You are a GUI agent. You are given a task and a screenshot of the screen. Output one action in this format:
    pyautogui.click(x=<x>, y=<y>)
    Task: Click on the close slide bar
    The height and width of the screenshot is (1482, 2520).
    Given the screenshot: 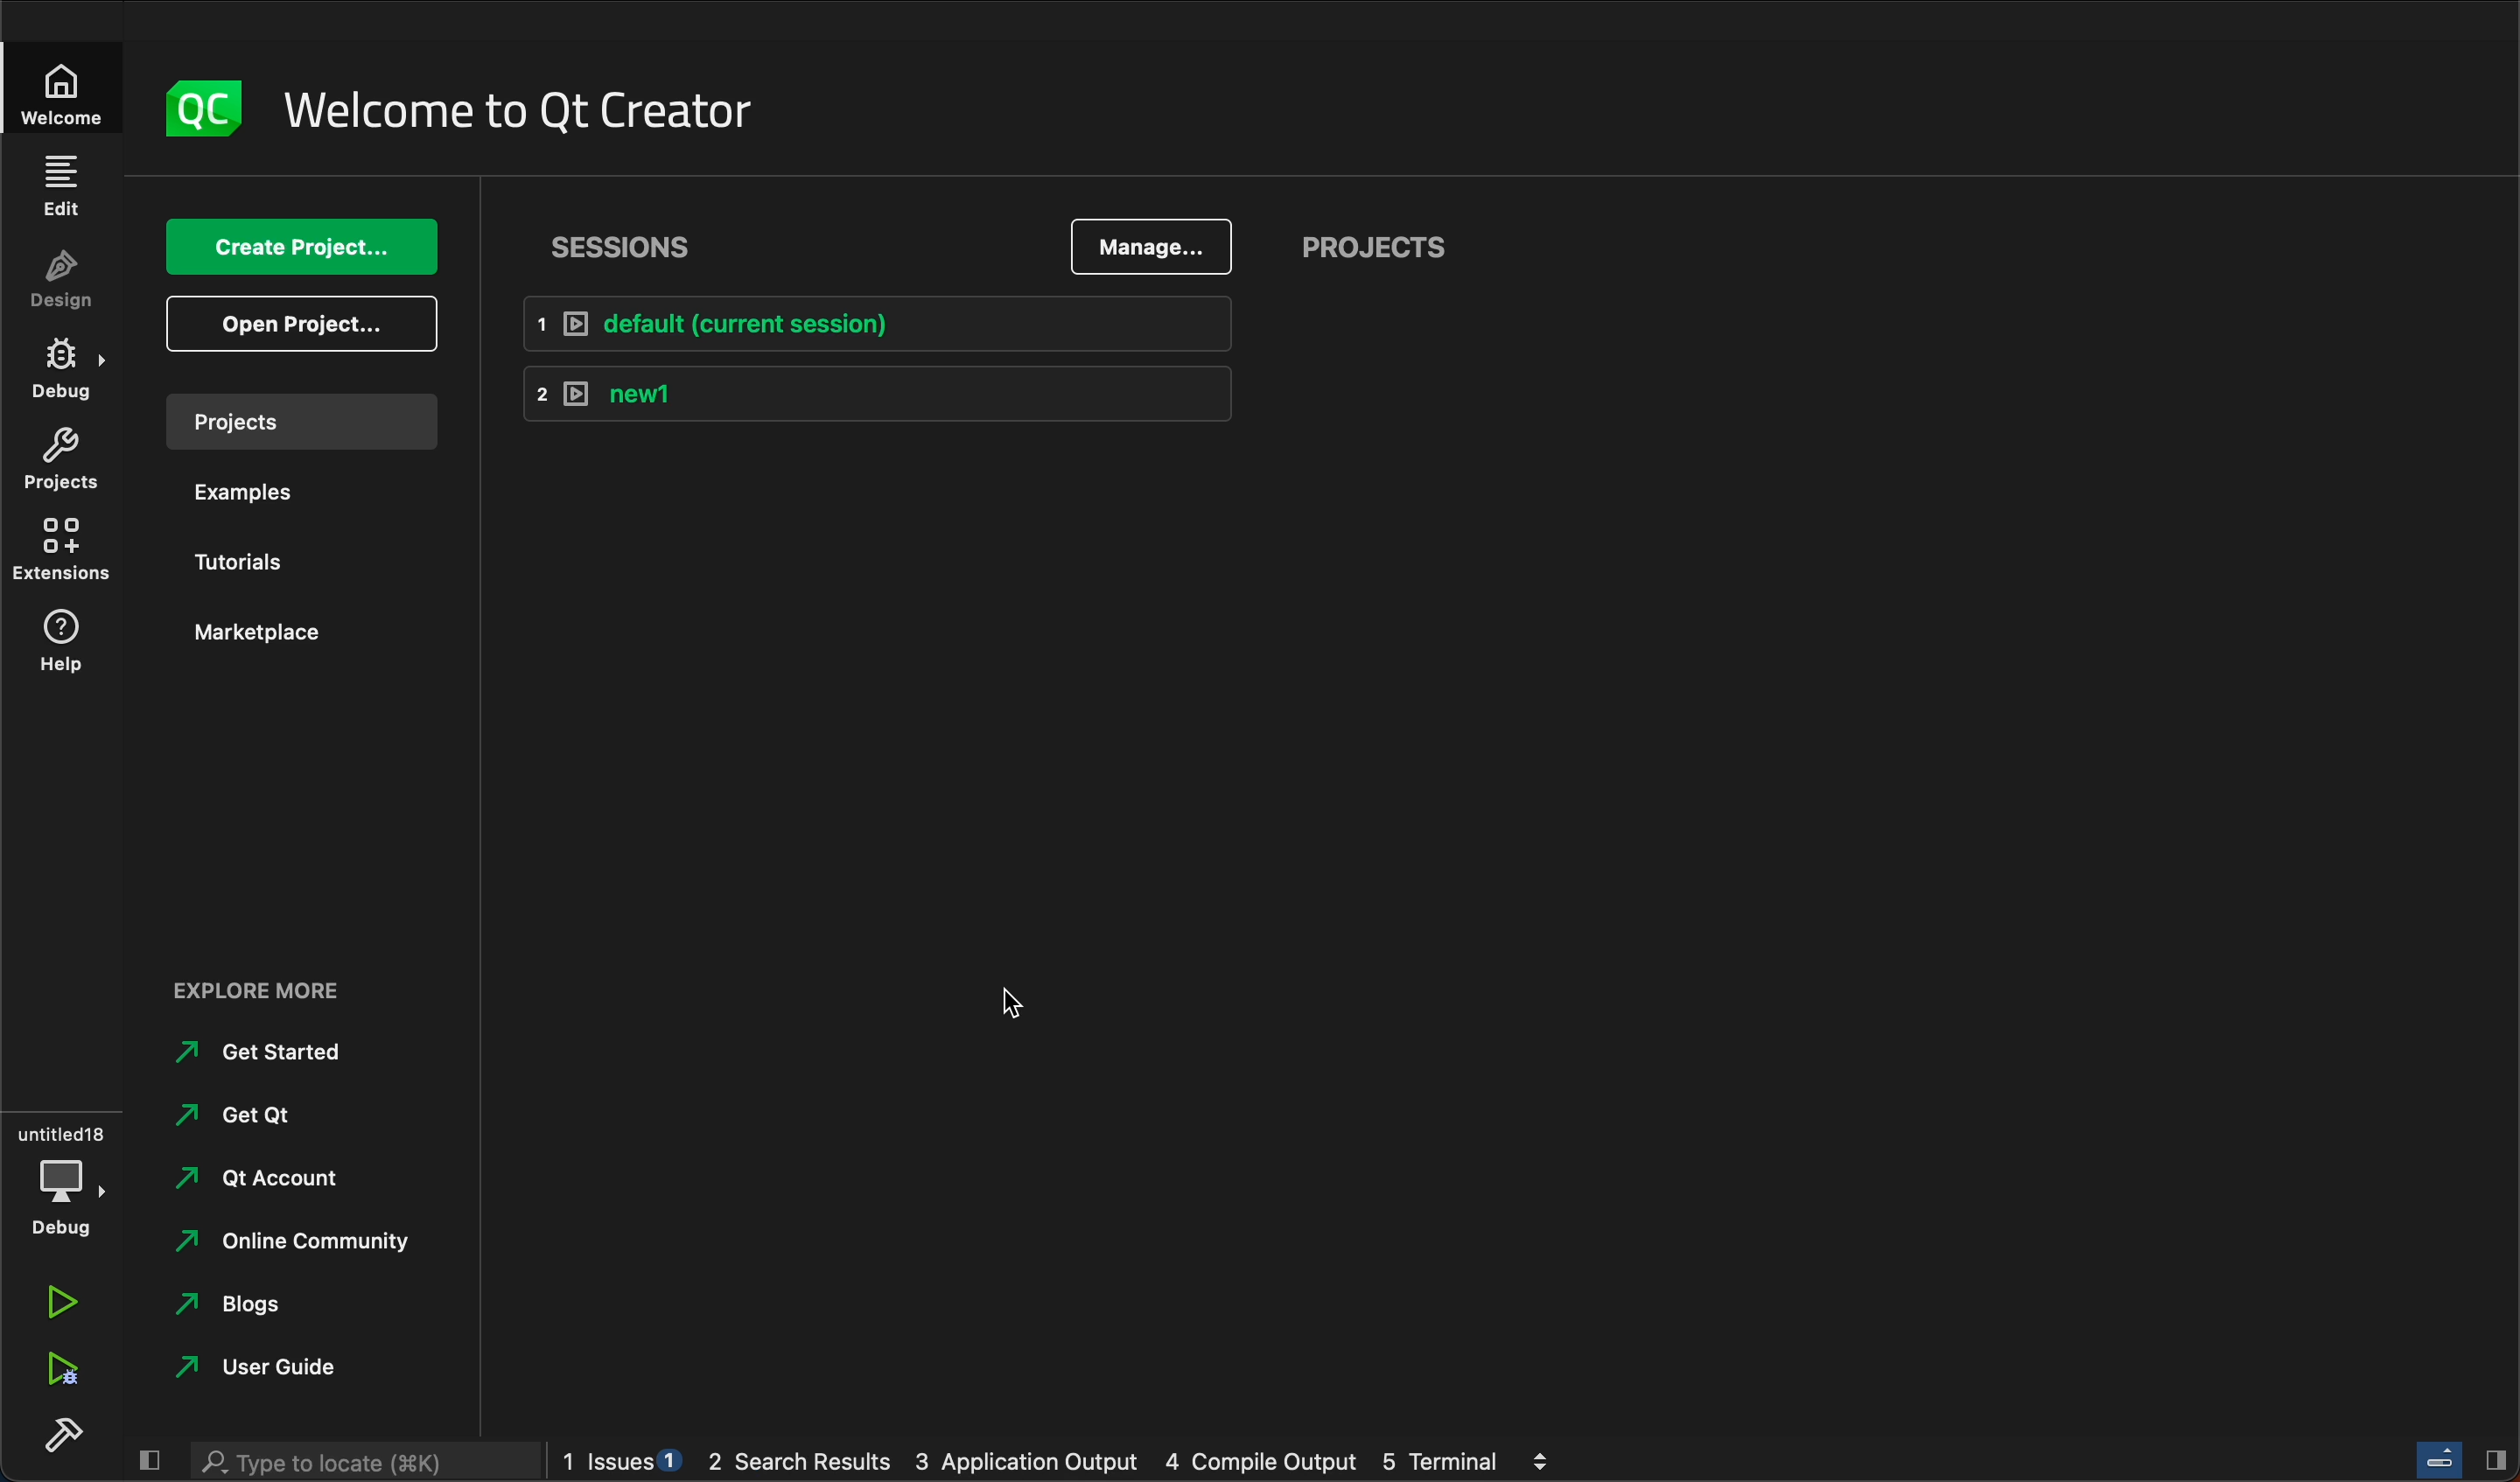 What is the action you would take?
    pyautogui.click(x=147, y=1462)
    